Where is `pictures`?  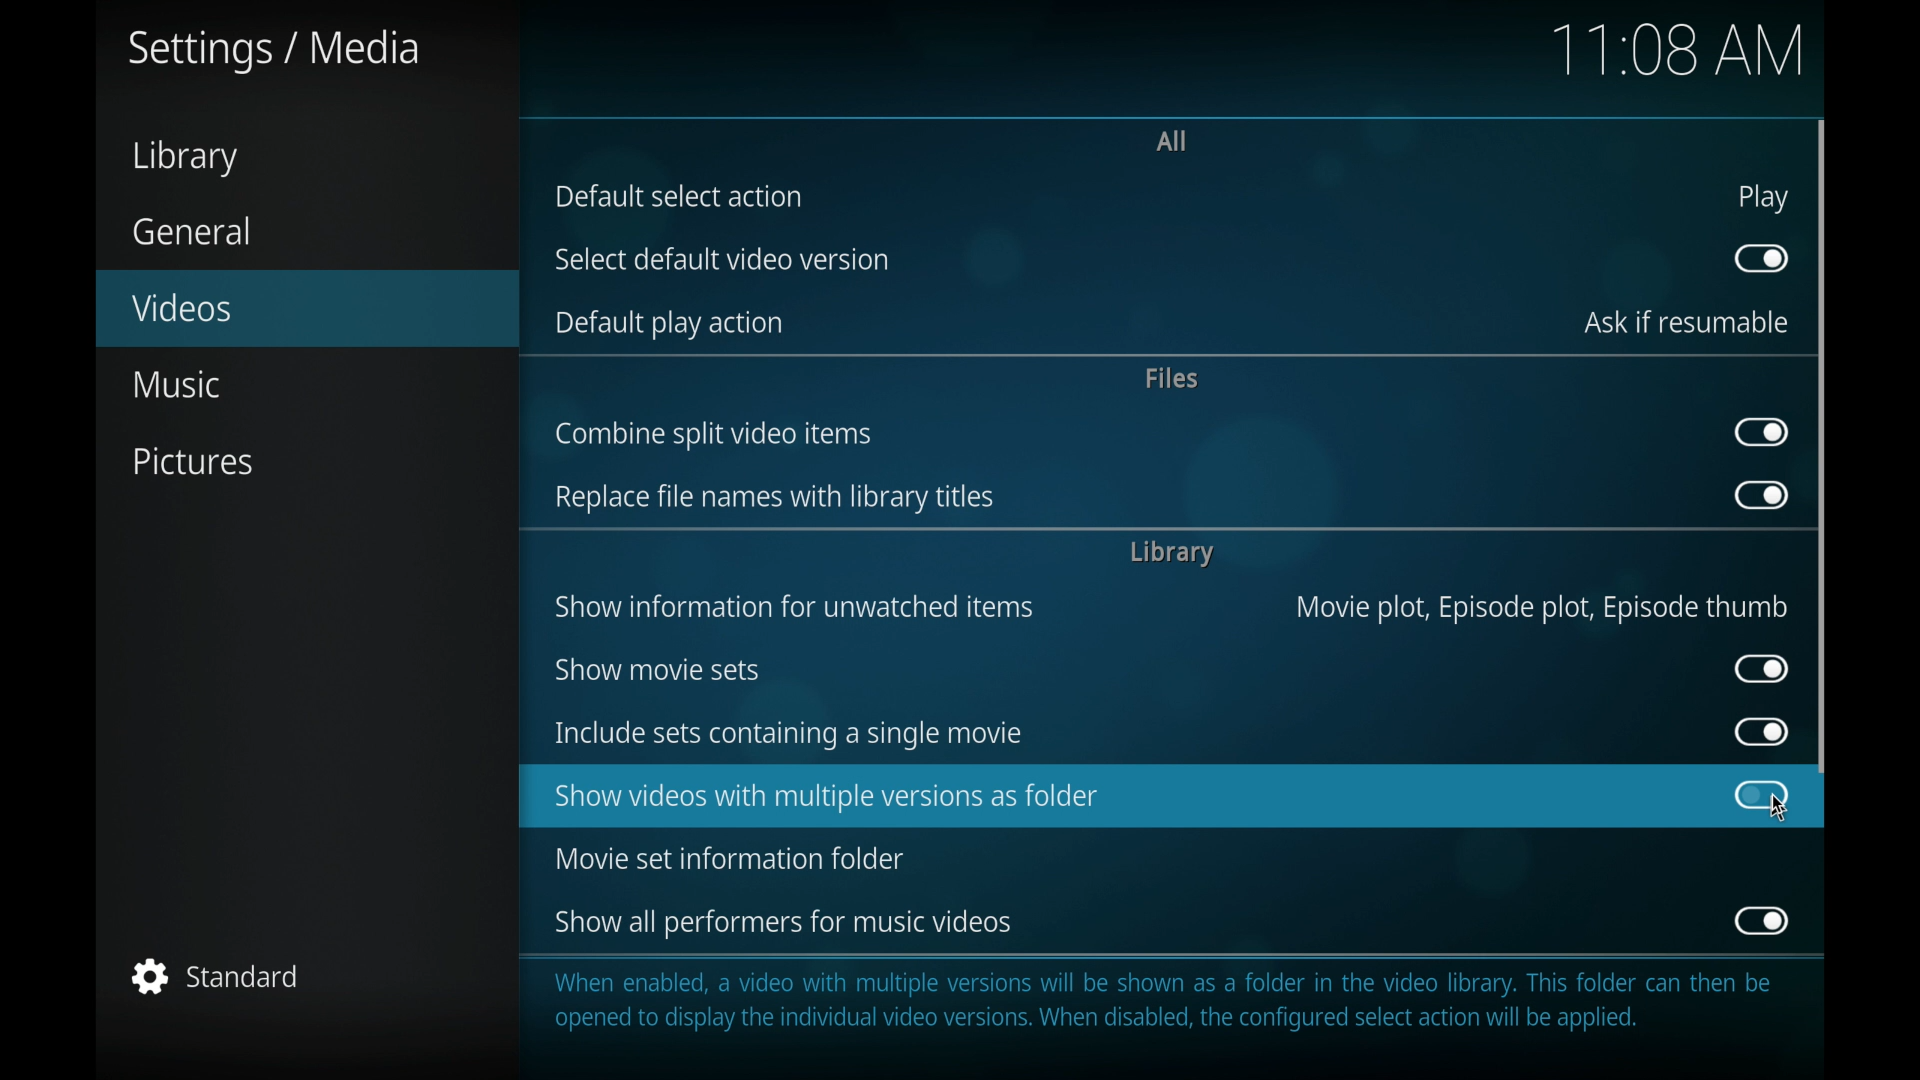
pictures is located at coordinates (191, 462).